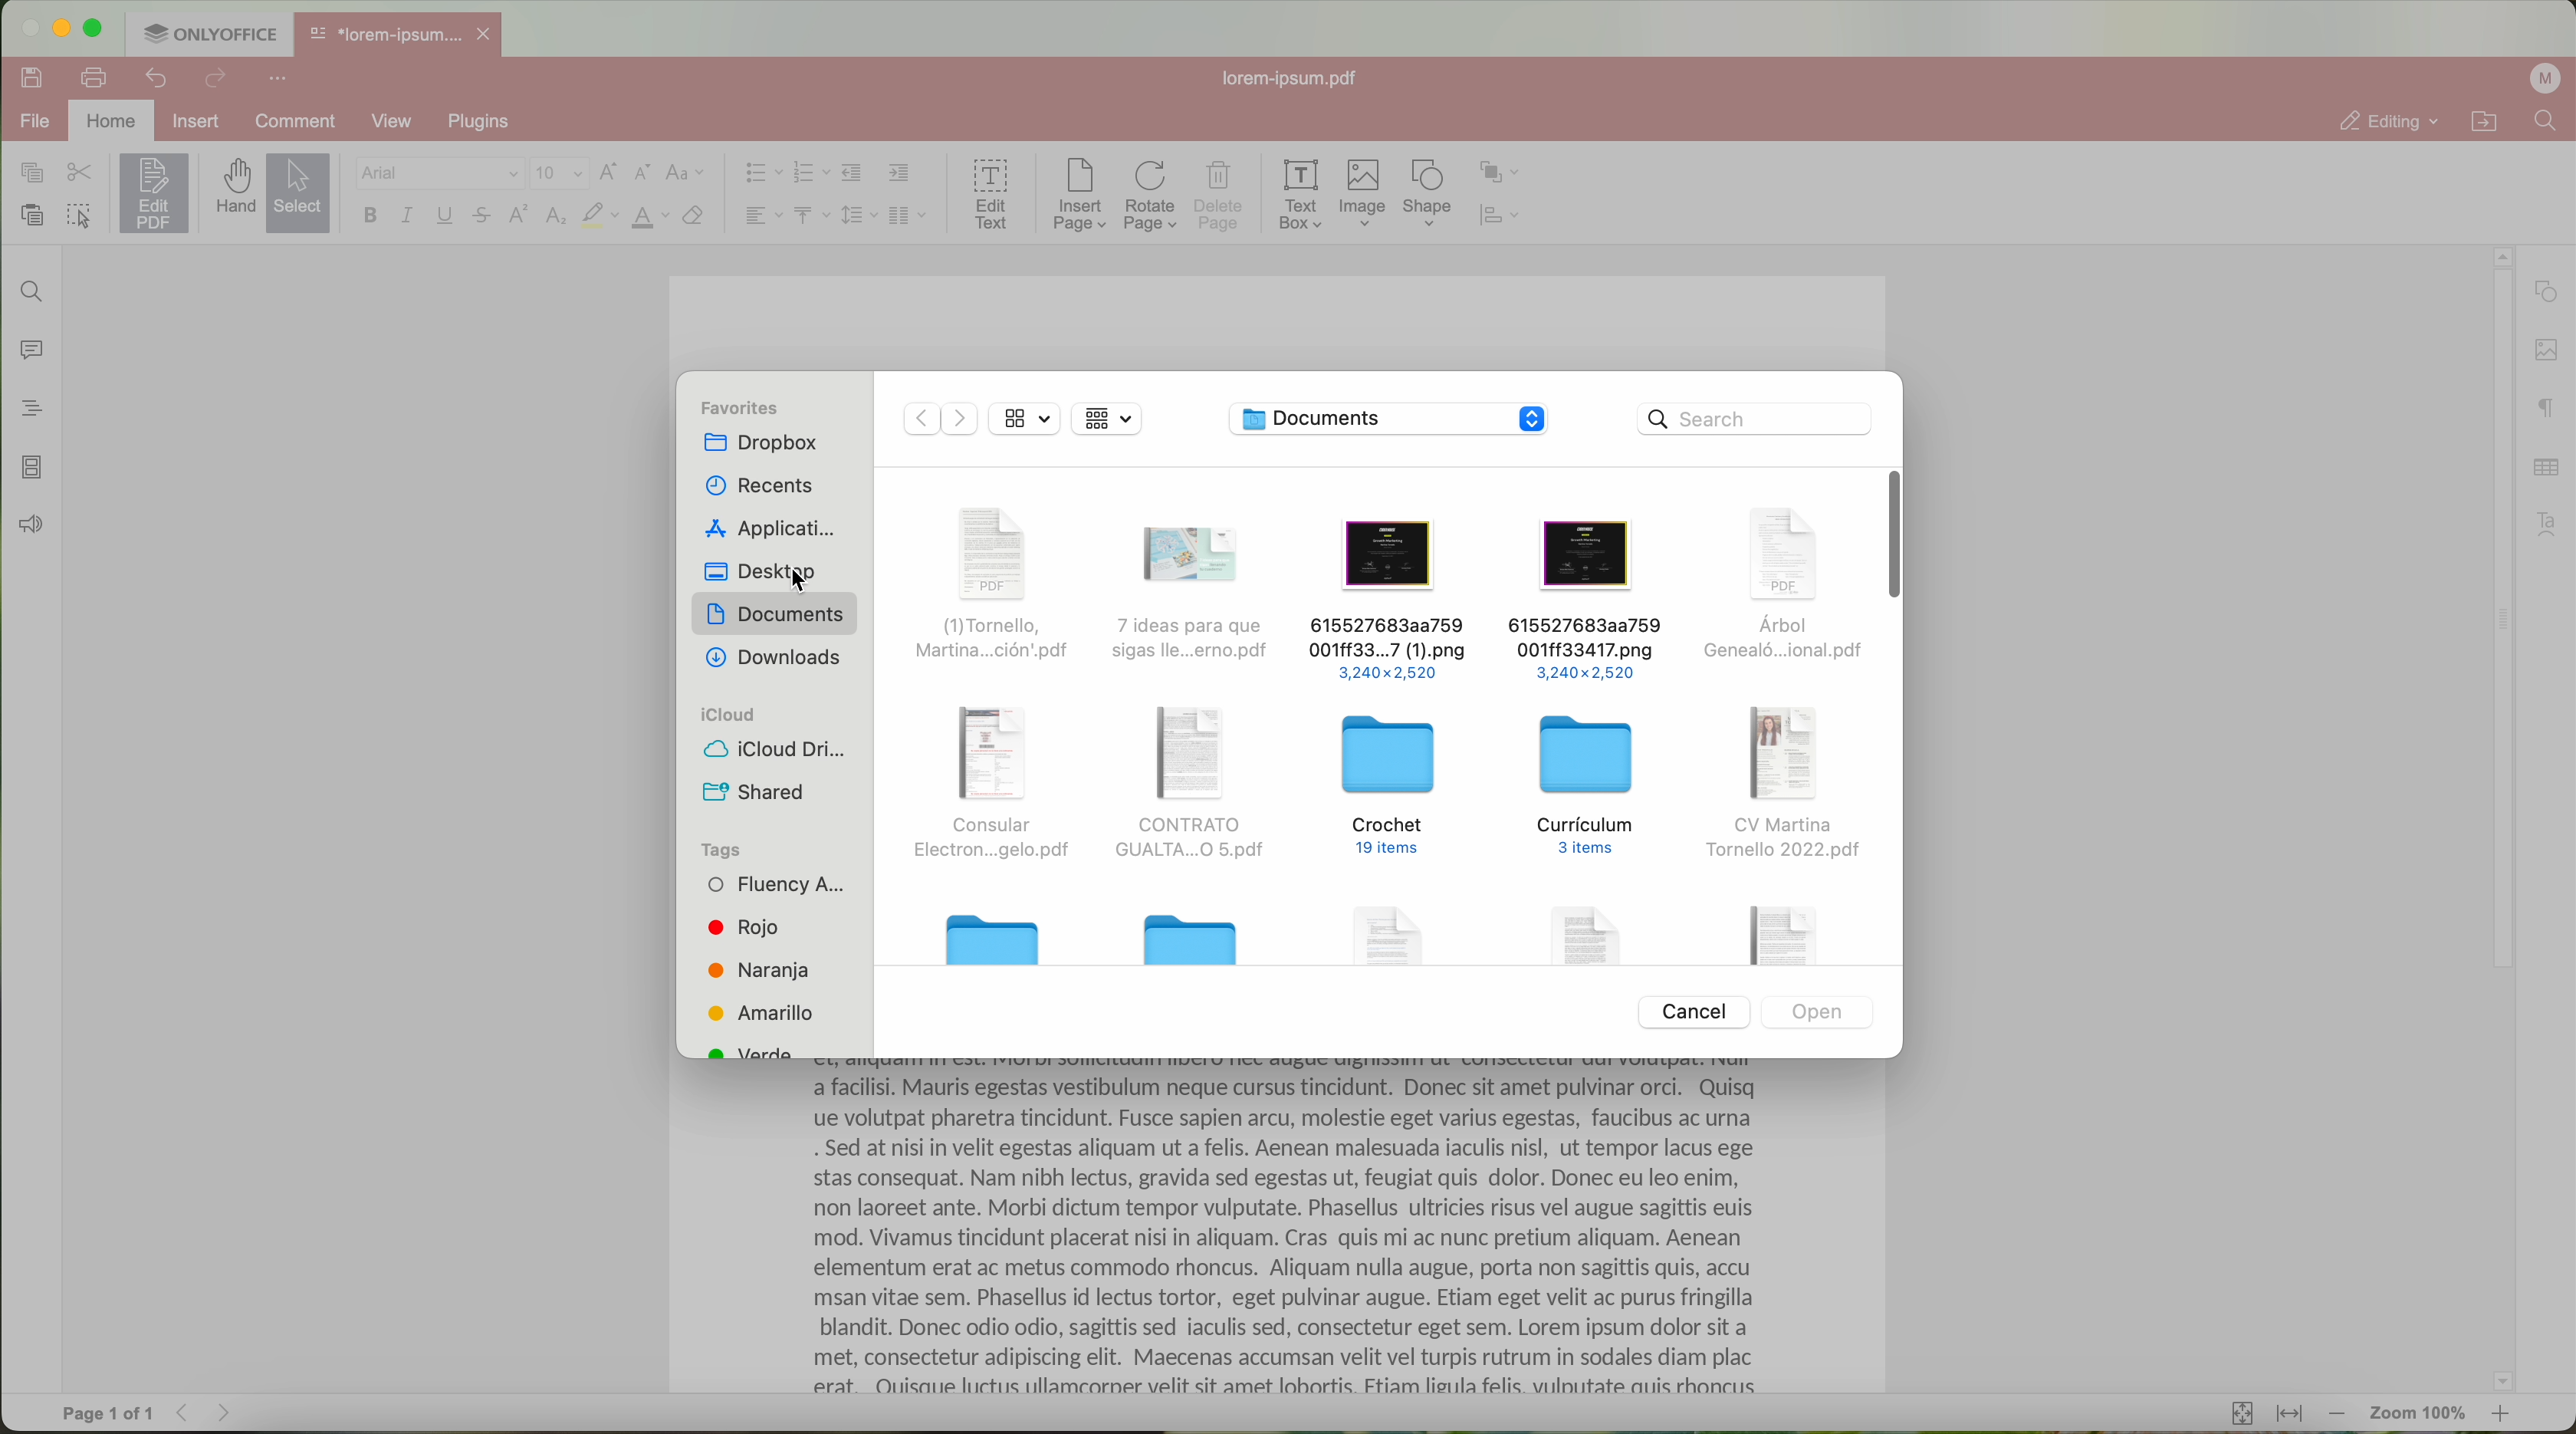  Describe the element at coordinates (2552, 524) in the screenshot. I see `text art settings` at that location.